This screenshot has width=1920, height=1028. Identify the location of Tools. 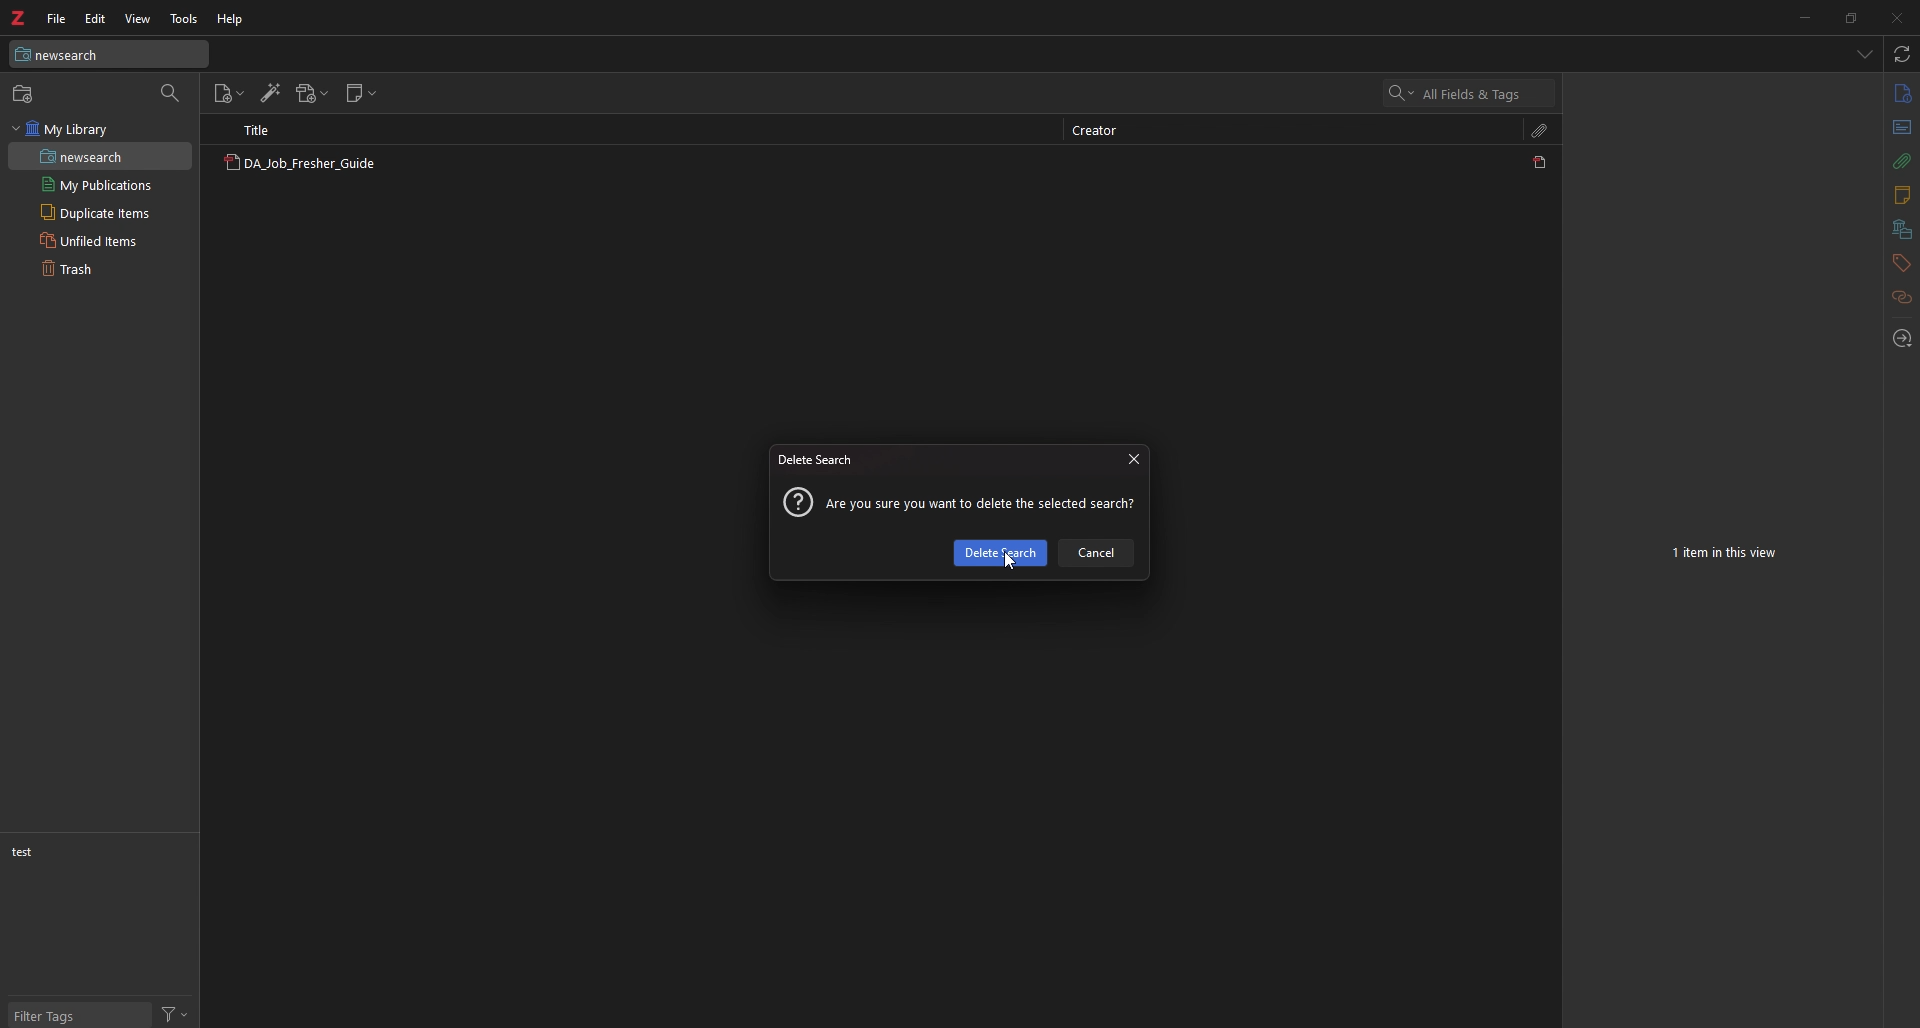
(179, 16).